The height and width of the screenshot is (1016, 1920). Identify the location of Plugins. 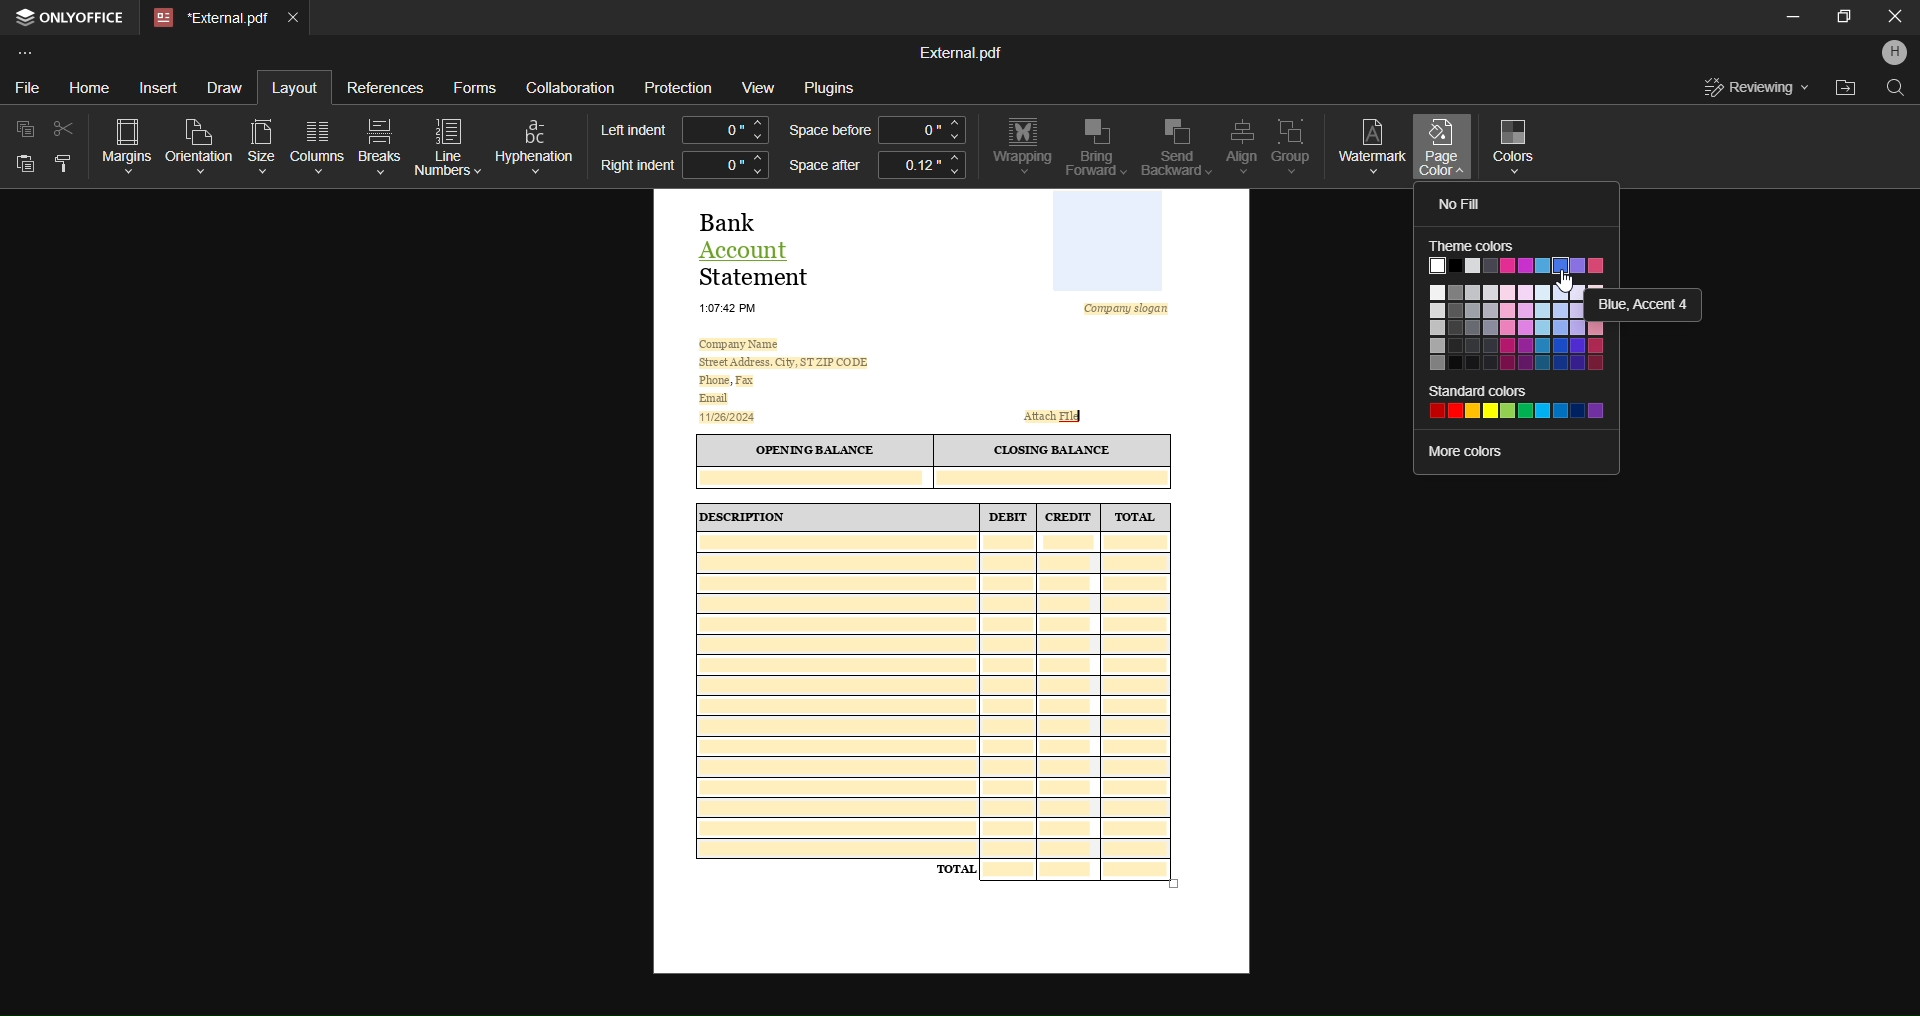
(837, 89).